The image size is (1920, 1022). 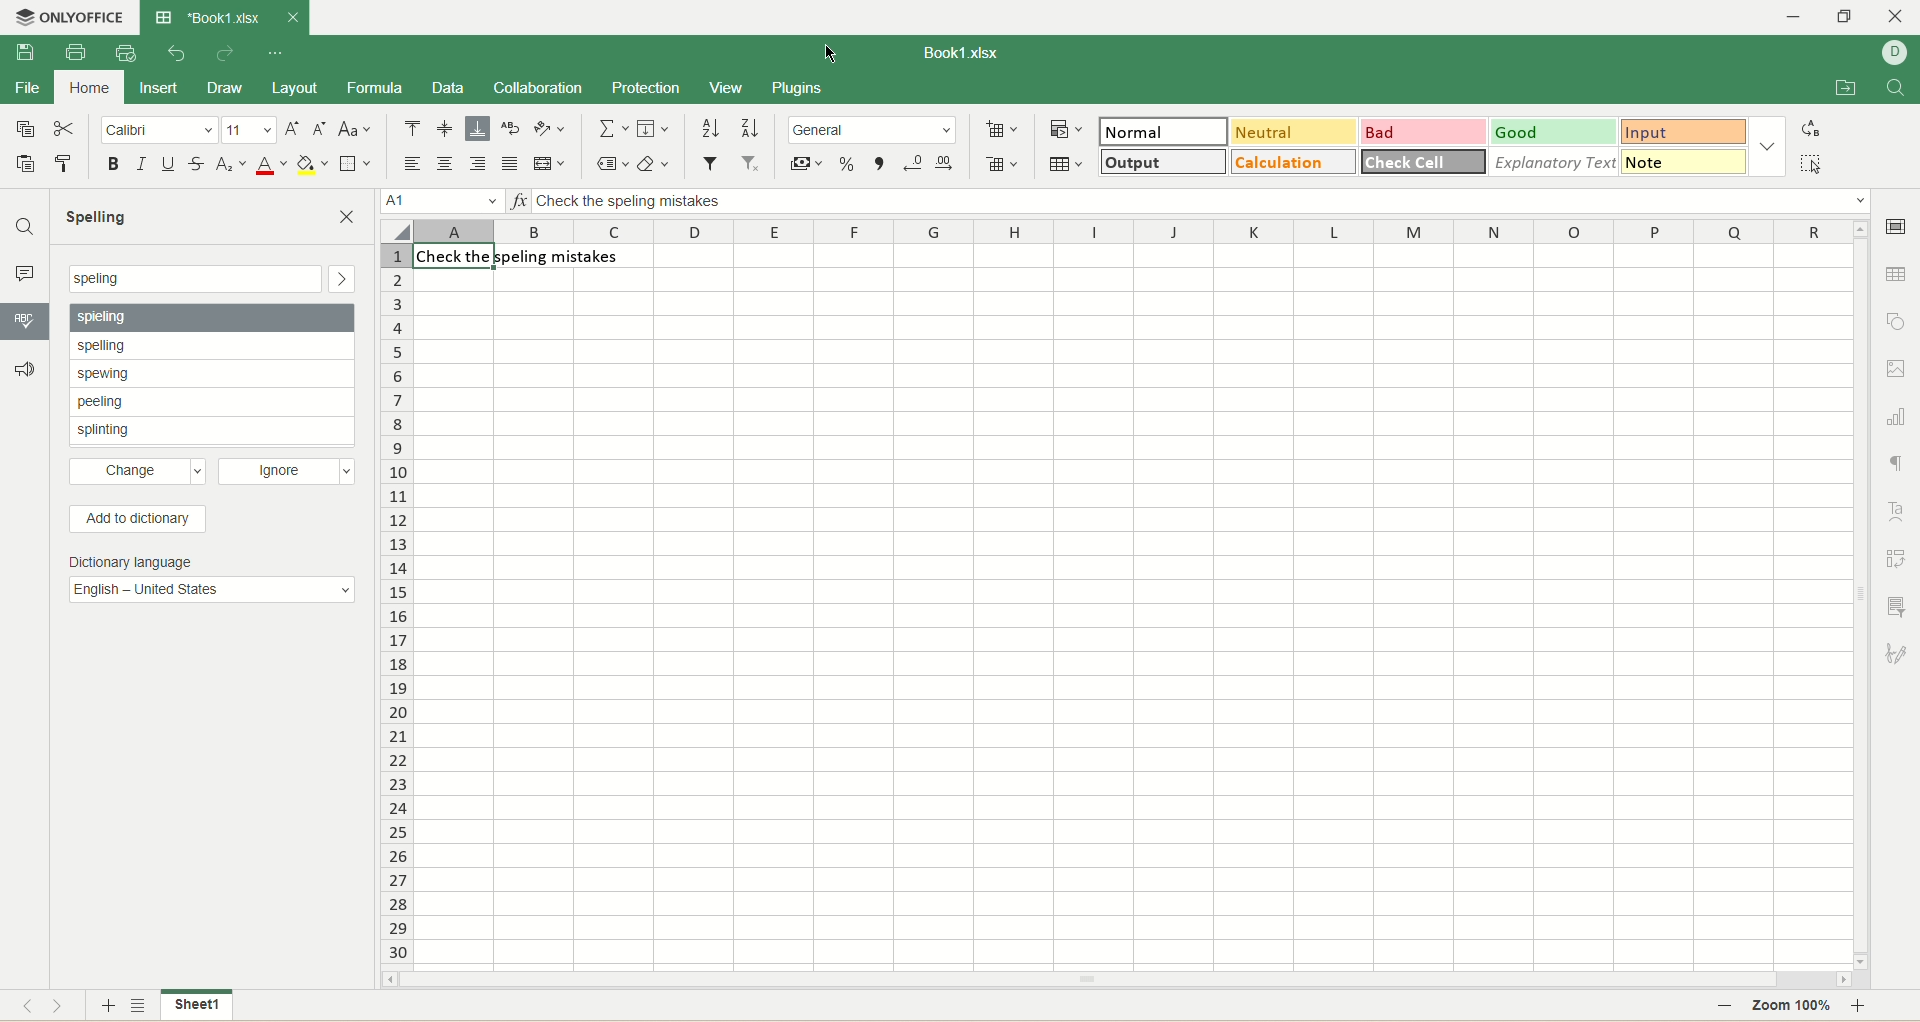 What do you see at coordinates (89, 90) in the screenshot?
I see `home` at bounding box center [89, 90].